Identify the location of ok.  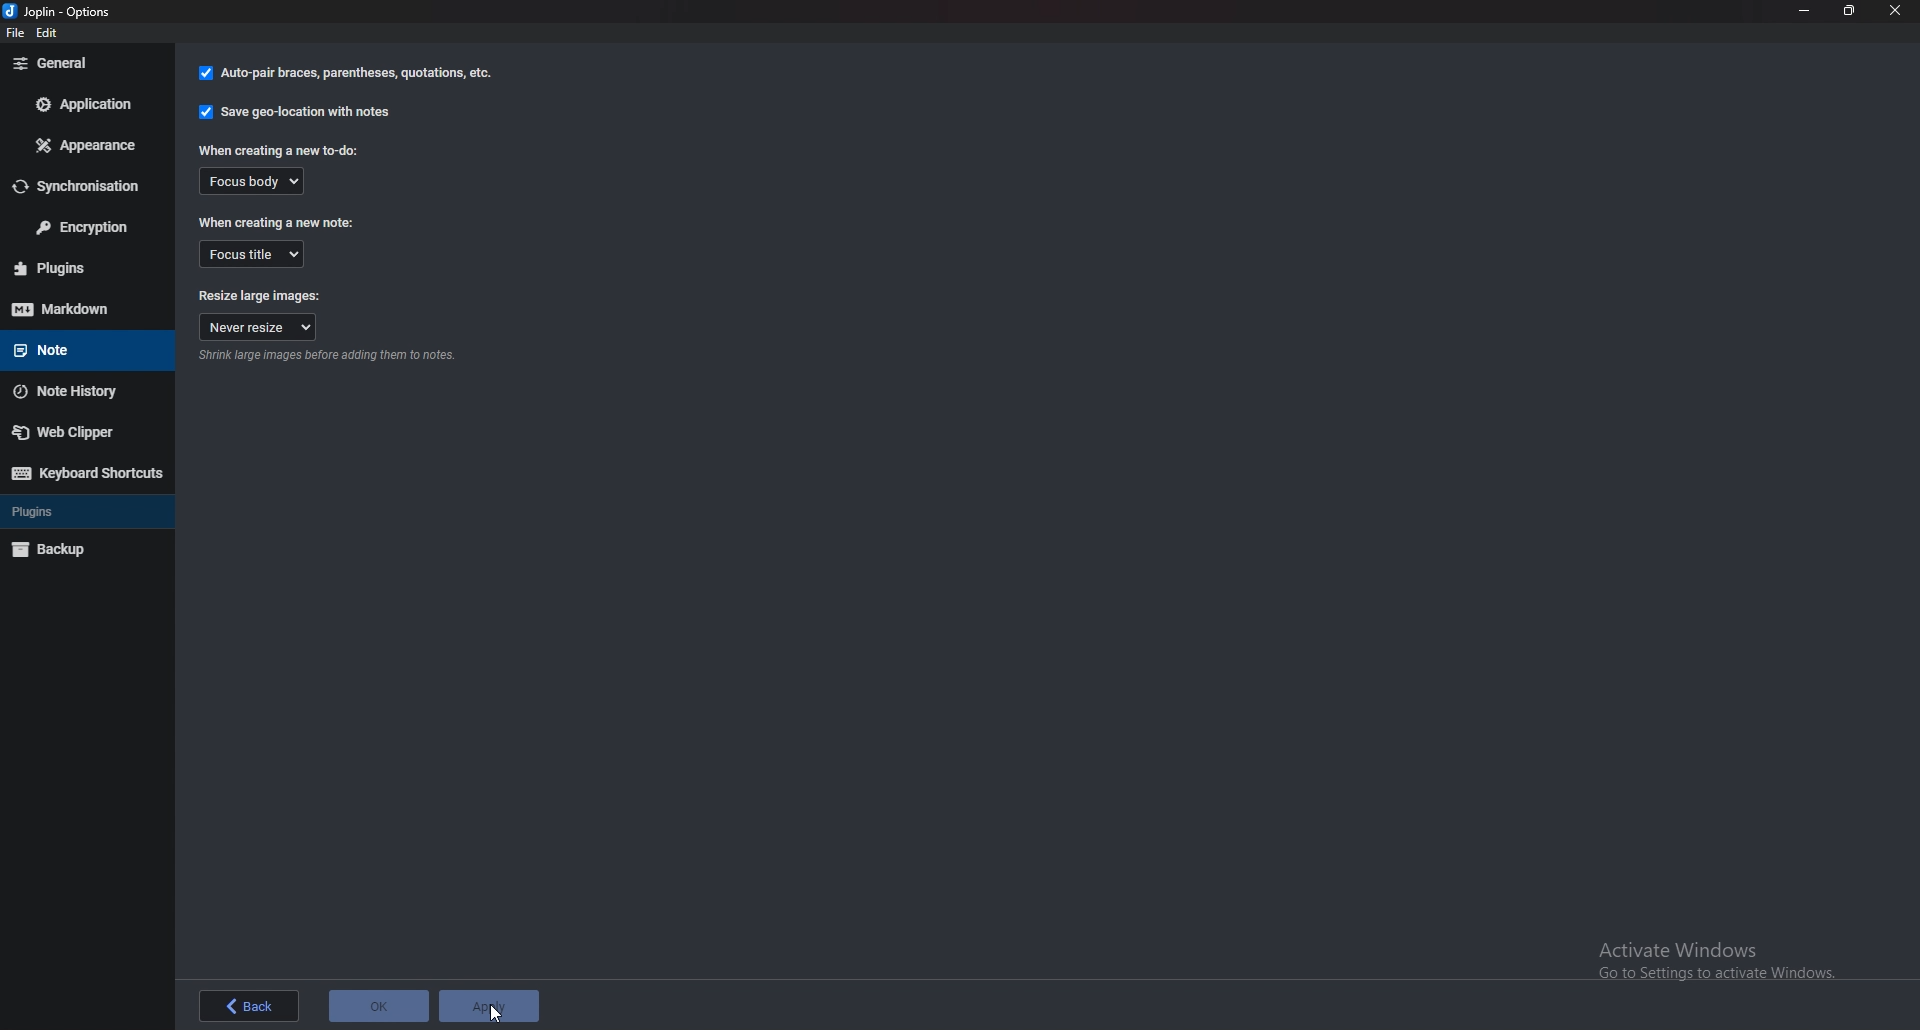
(378, 1005).